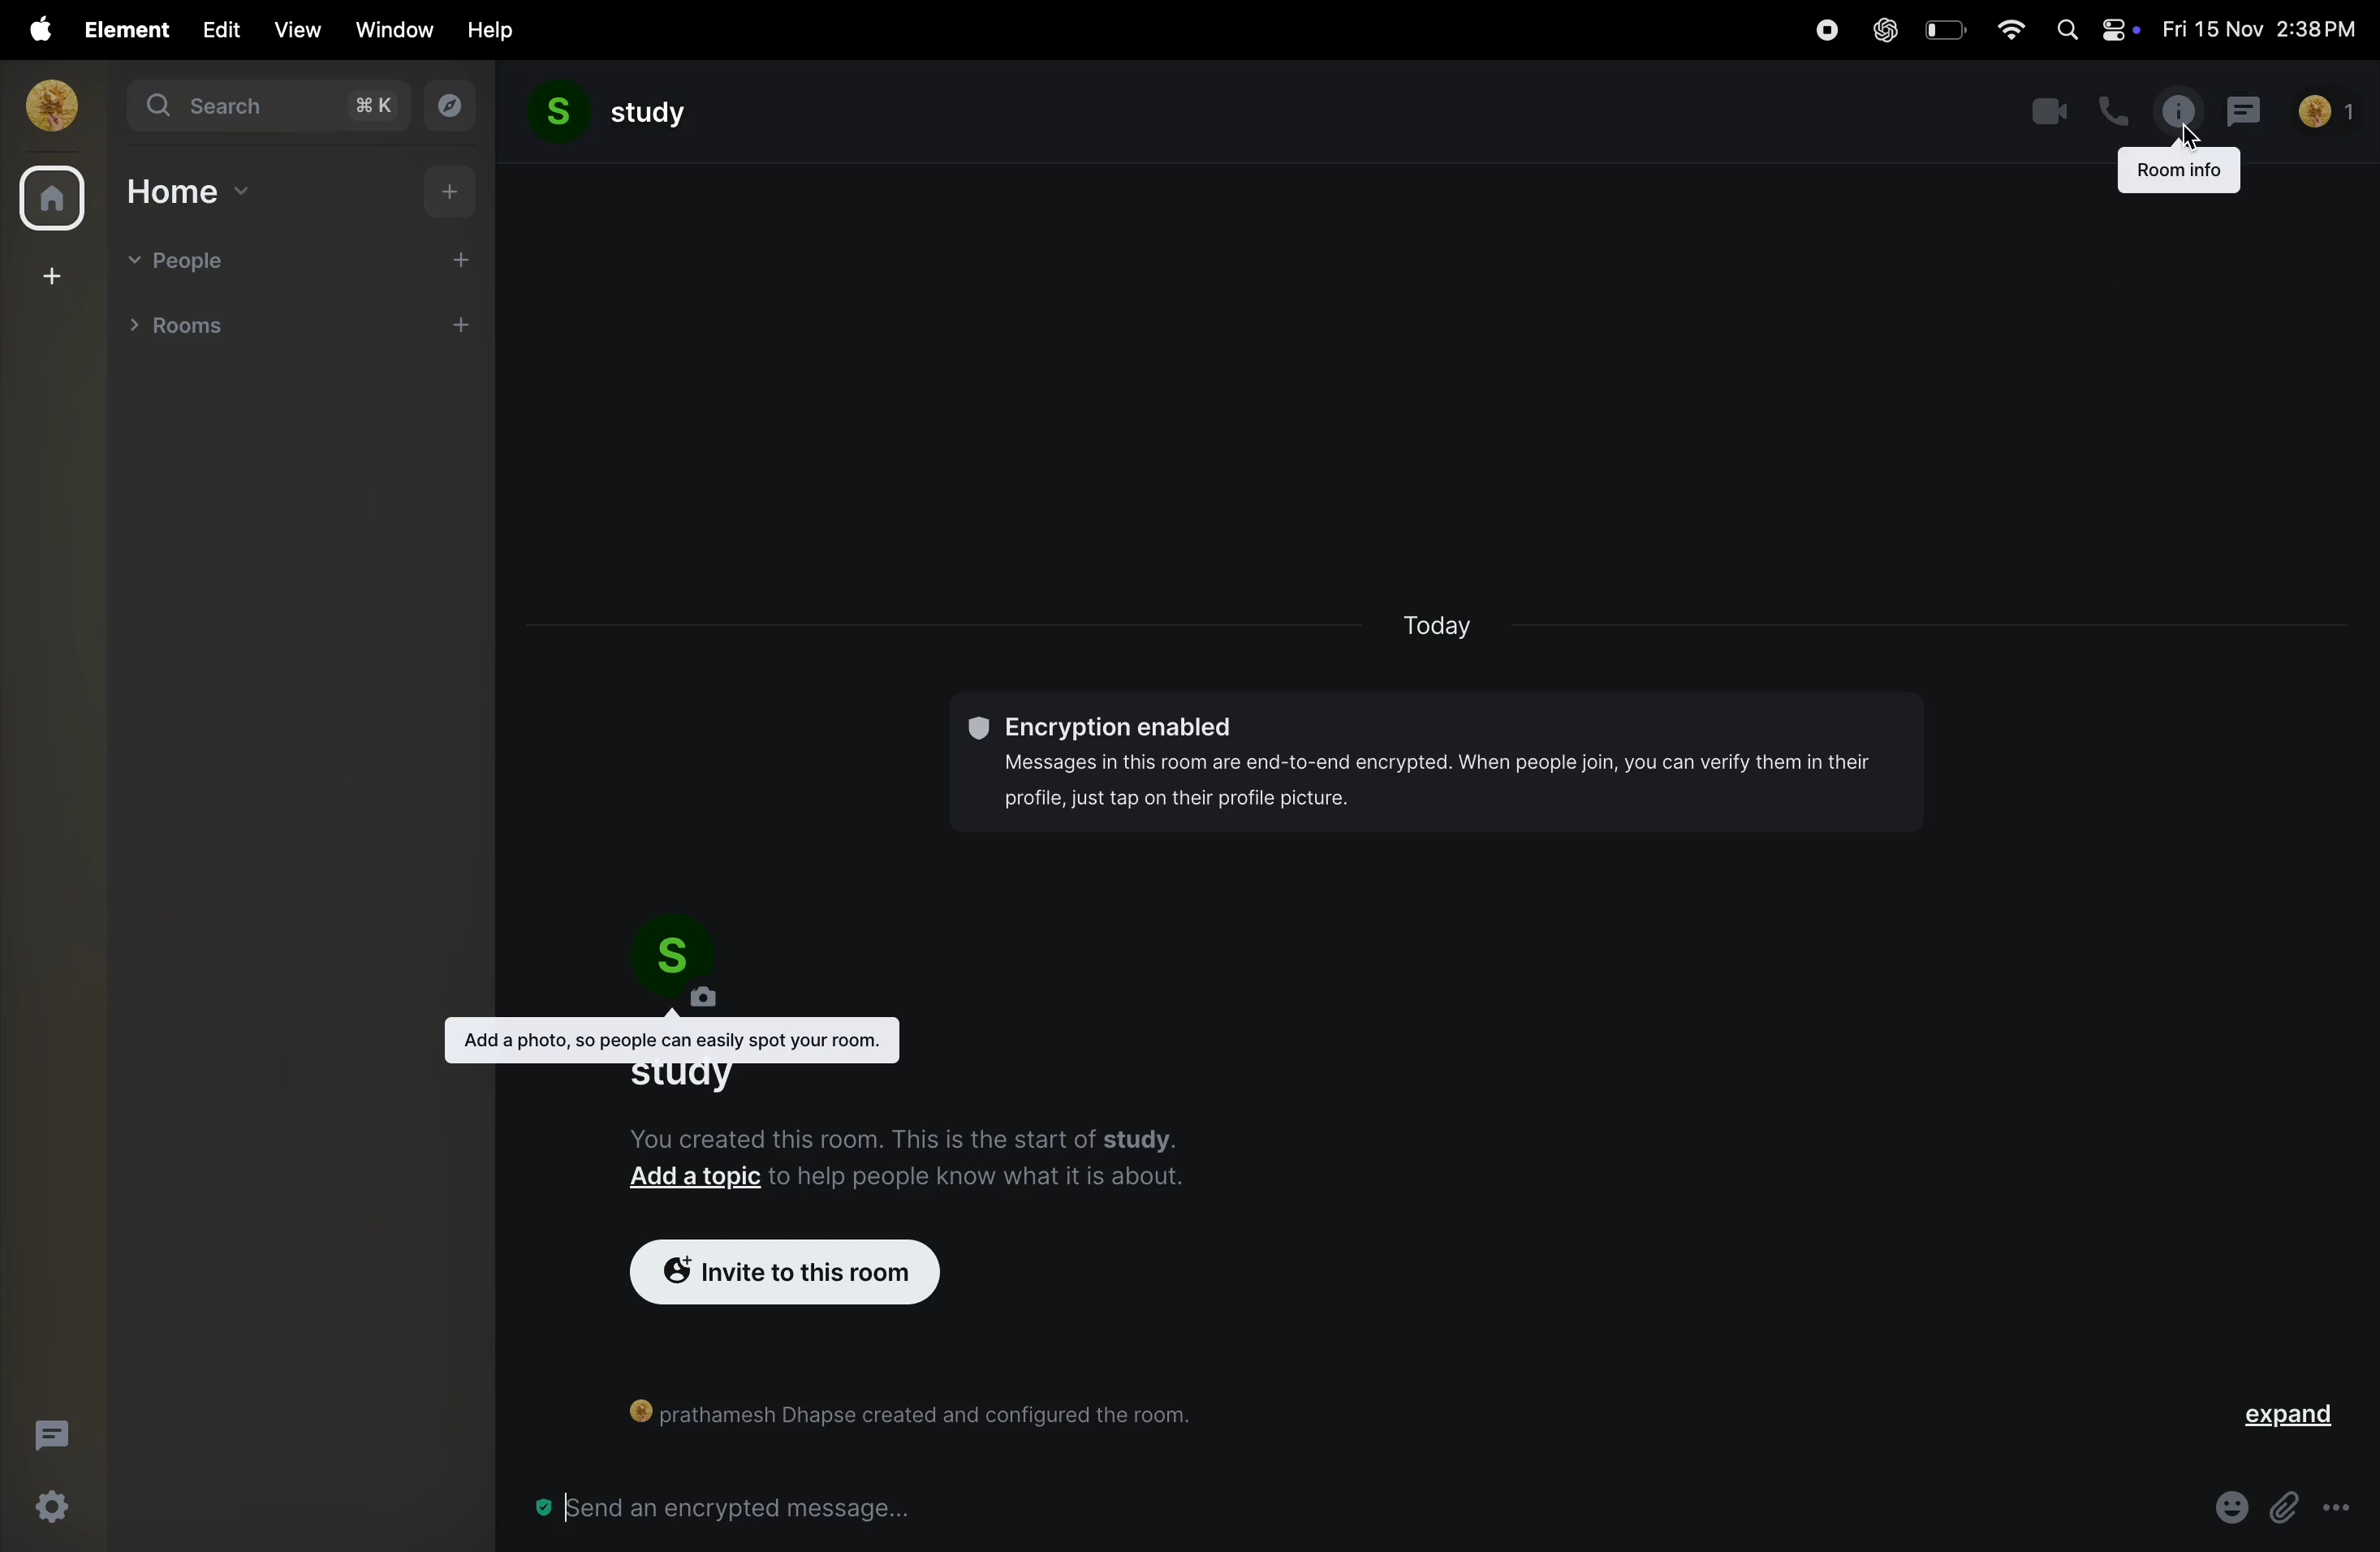  What do you see at coordinates (672, 1040) in the screenshot?
I see `Add a photo, so people can easily spot your room.` at bounding box center [672, 1040].